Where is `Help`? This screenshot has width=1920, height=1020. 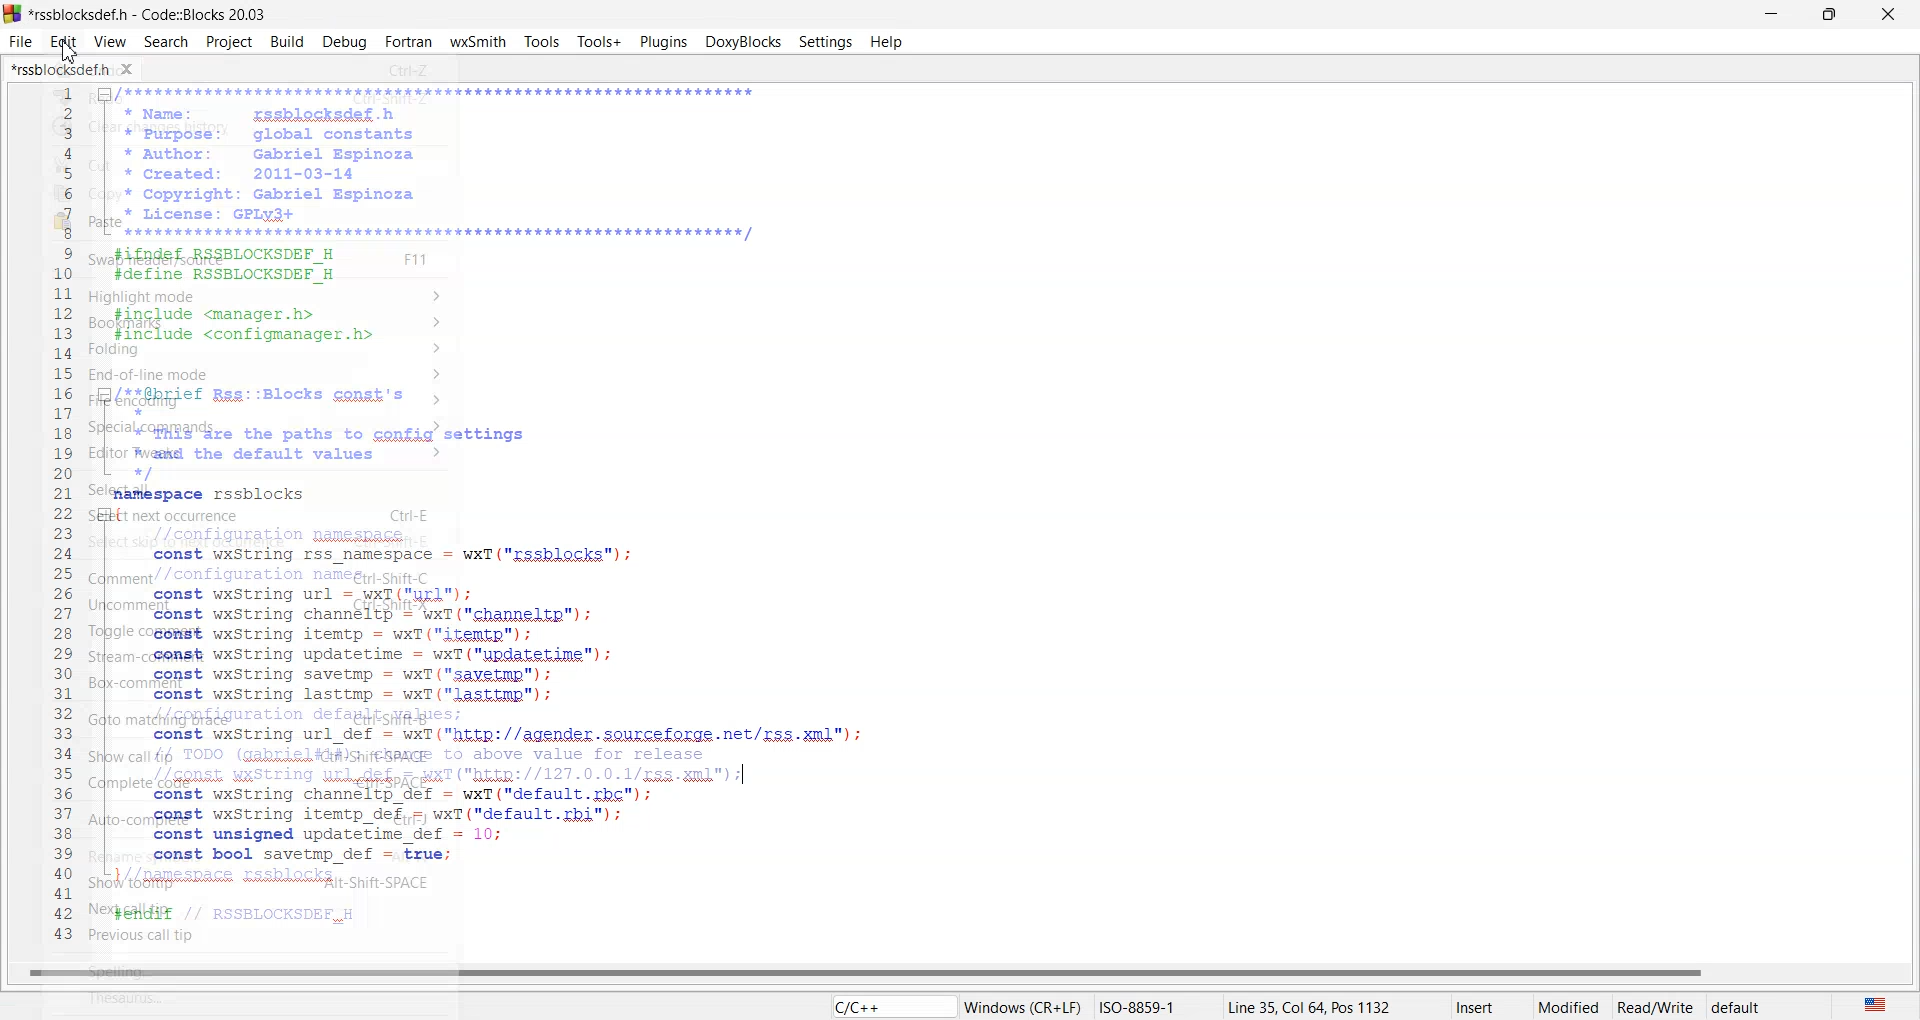 Help is located at coordinates (887, 41).